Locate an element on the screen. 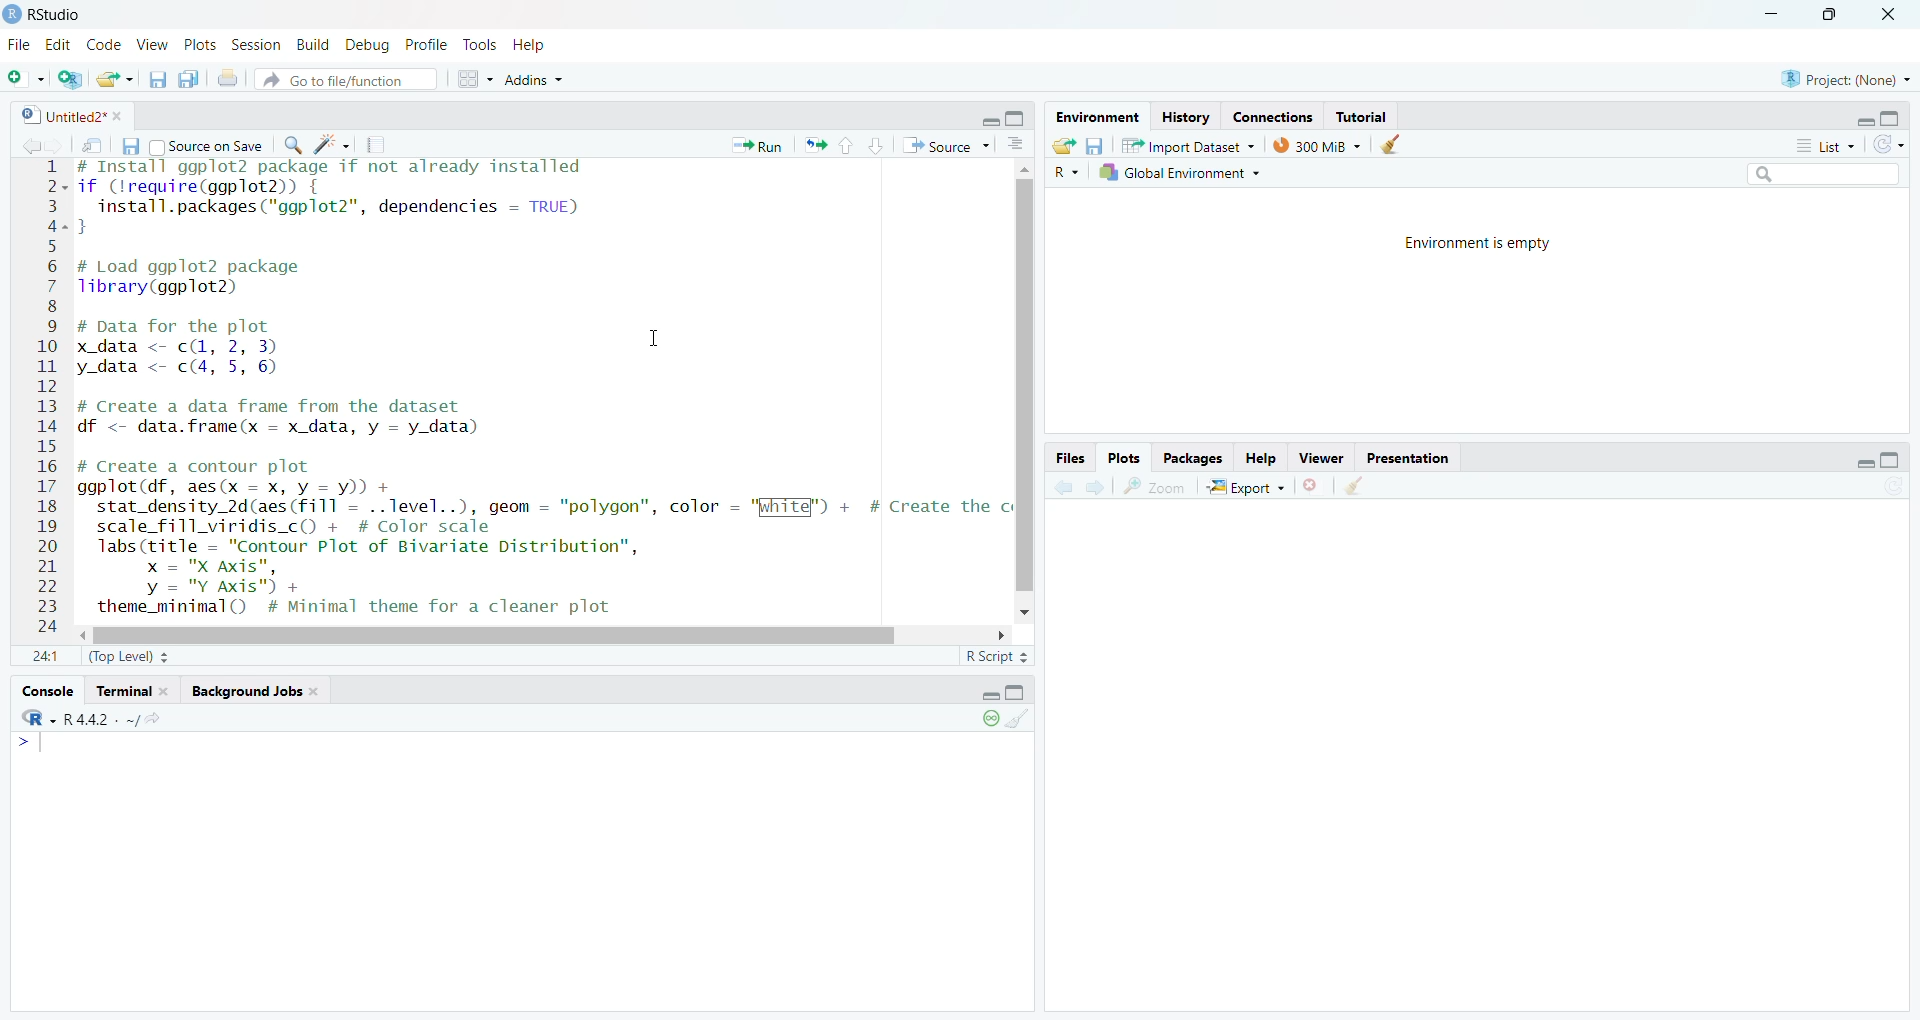 This screenshot has width=1920, height=1020. background Jobs is located at coordinates (253, 693).